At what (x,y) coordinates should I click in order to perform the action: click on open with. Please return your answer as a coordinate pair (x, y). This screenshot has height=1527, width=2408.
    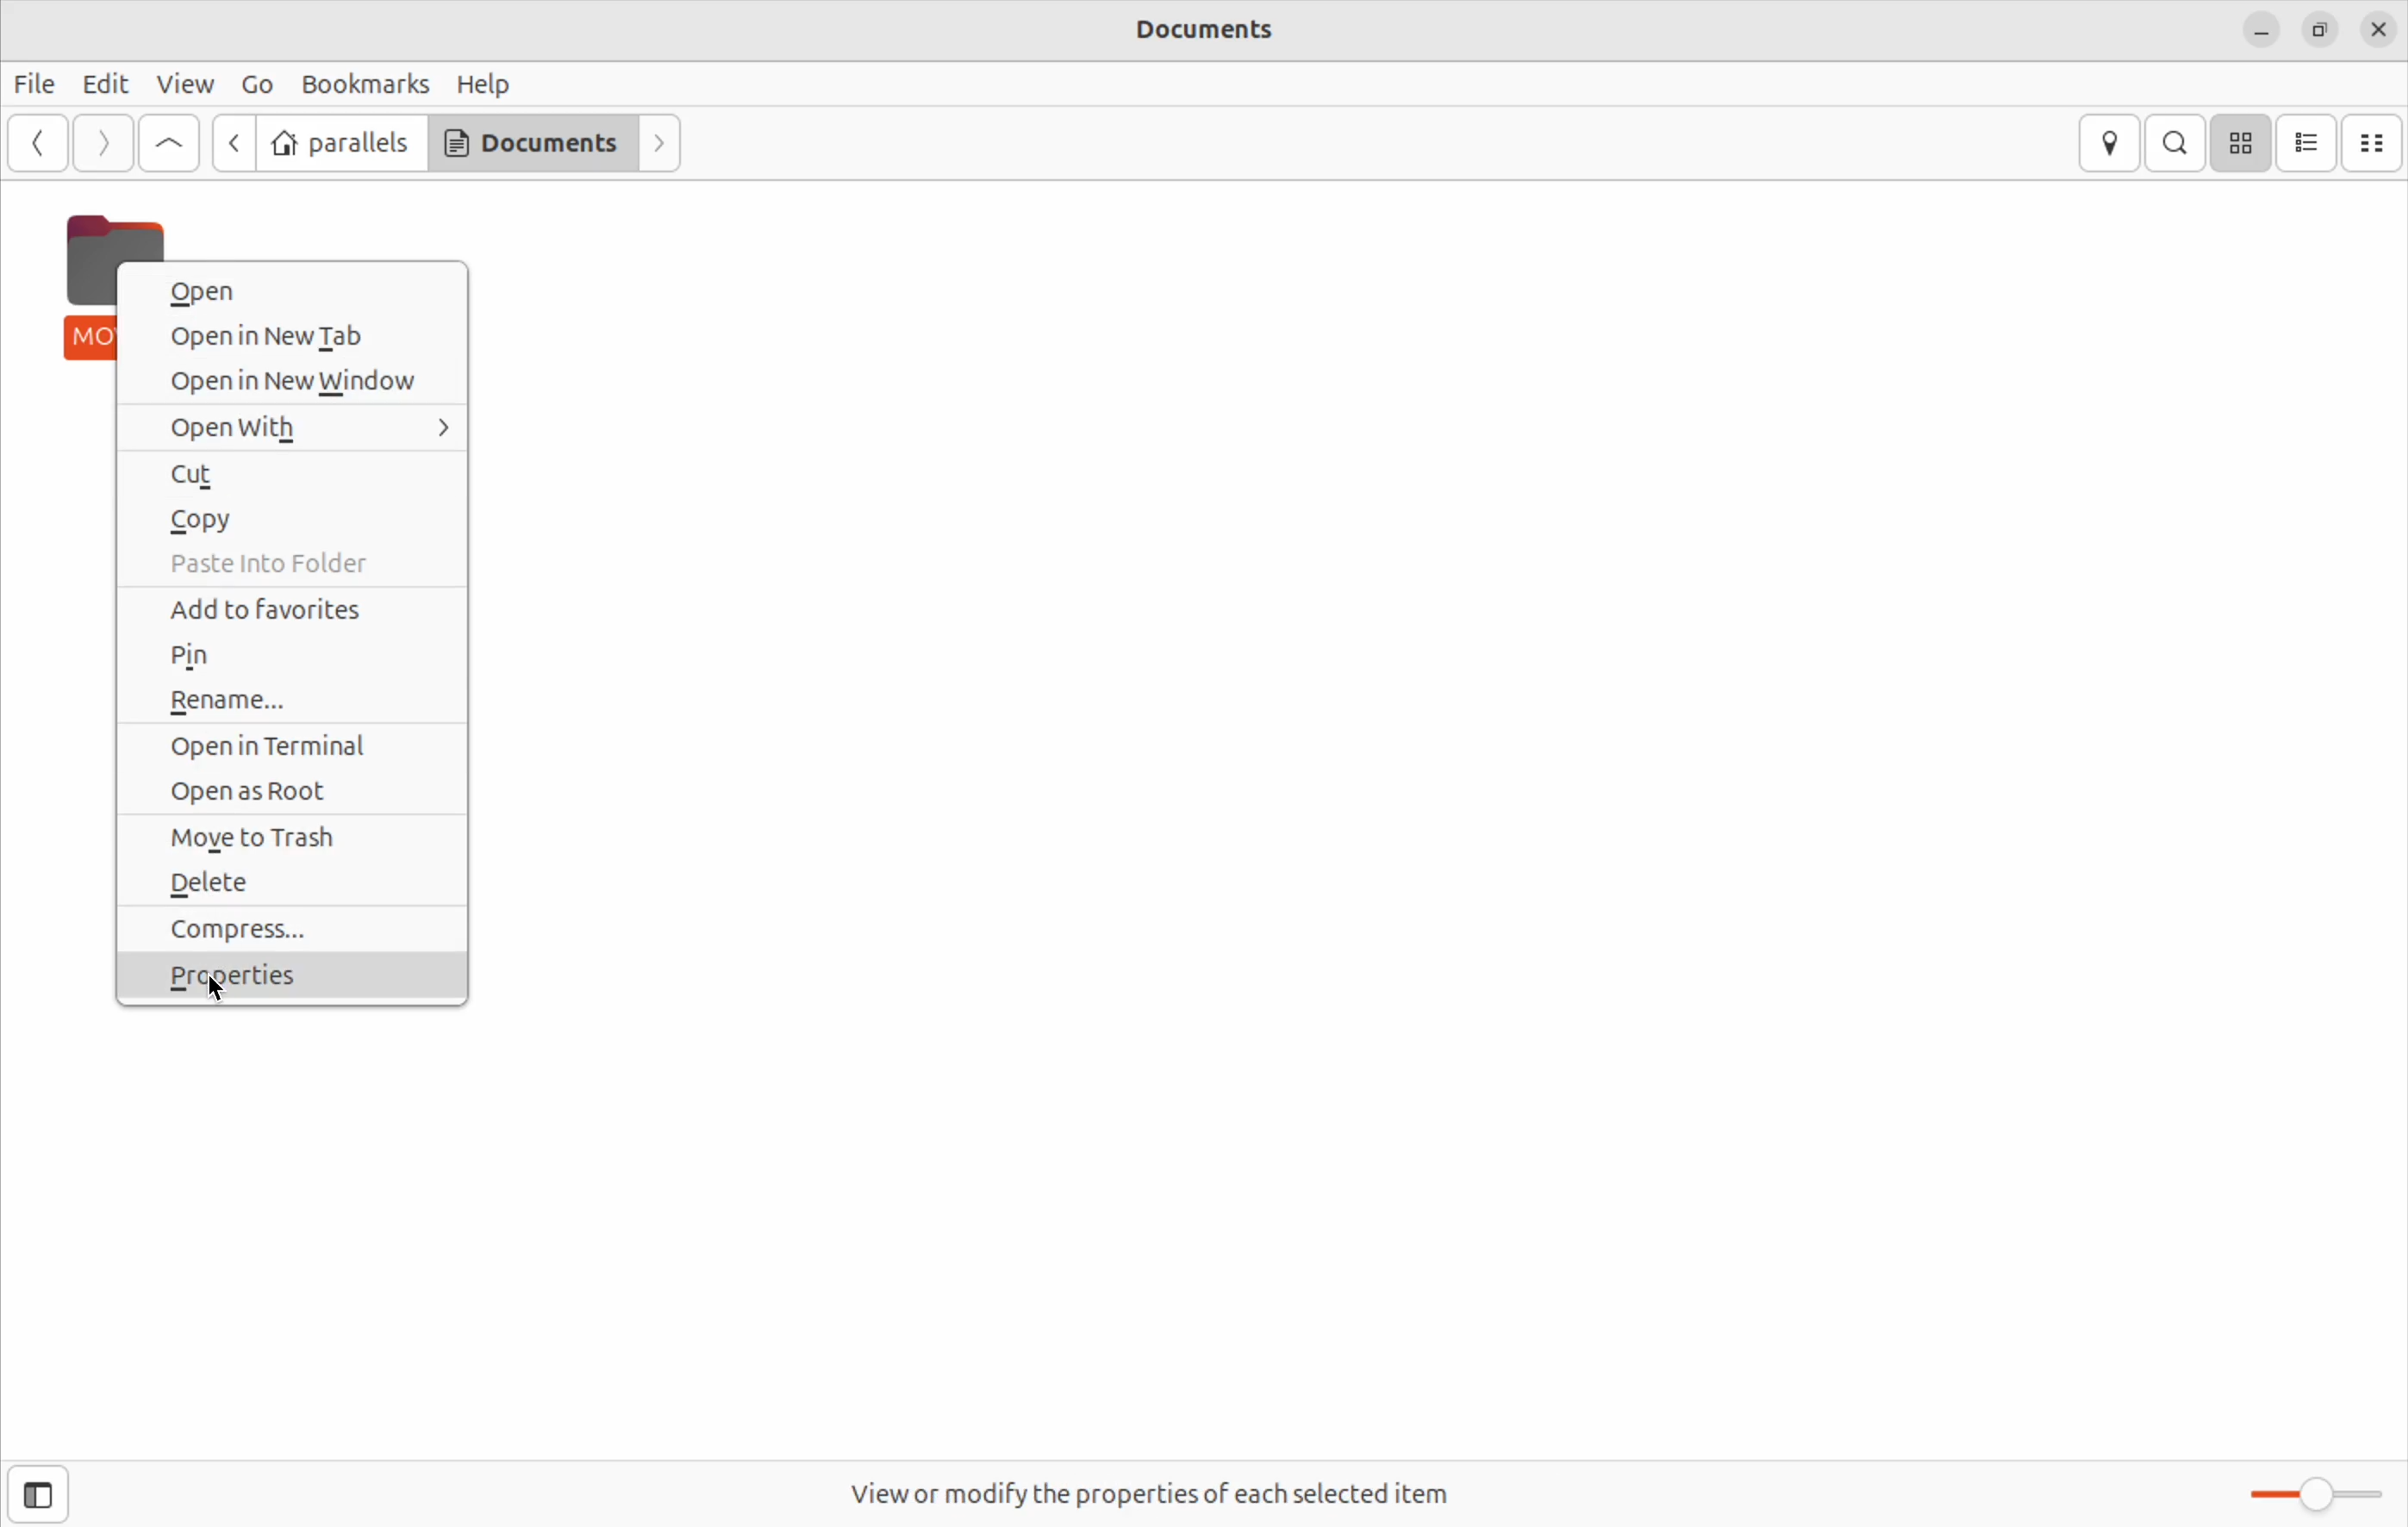
    Looking at the image, I should click on (297, 426).